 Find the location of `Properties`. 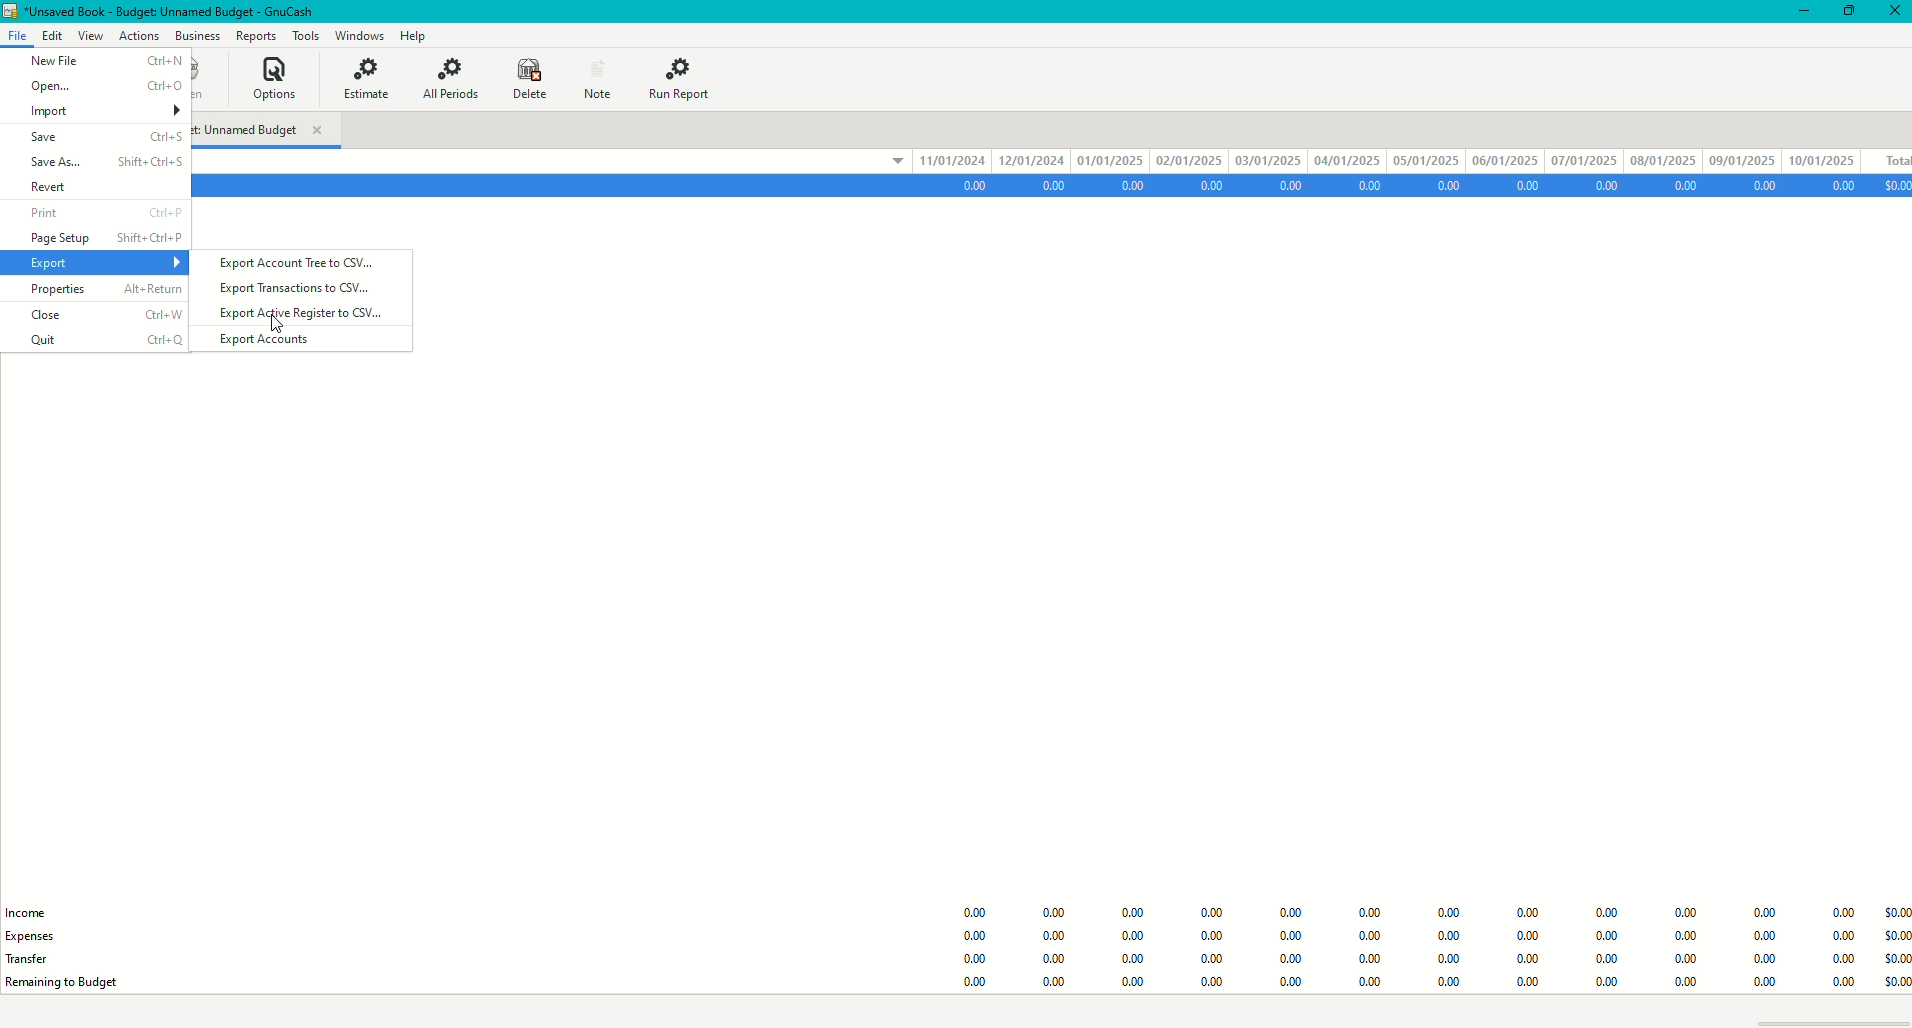

Properties is located at coordinates (99, 290).